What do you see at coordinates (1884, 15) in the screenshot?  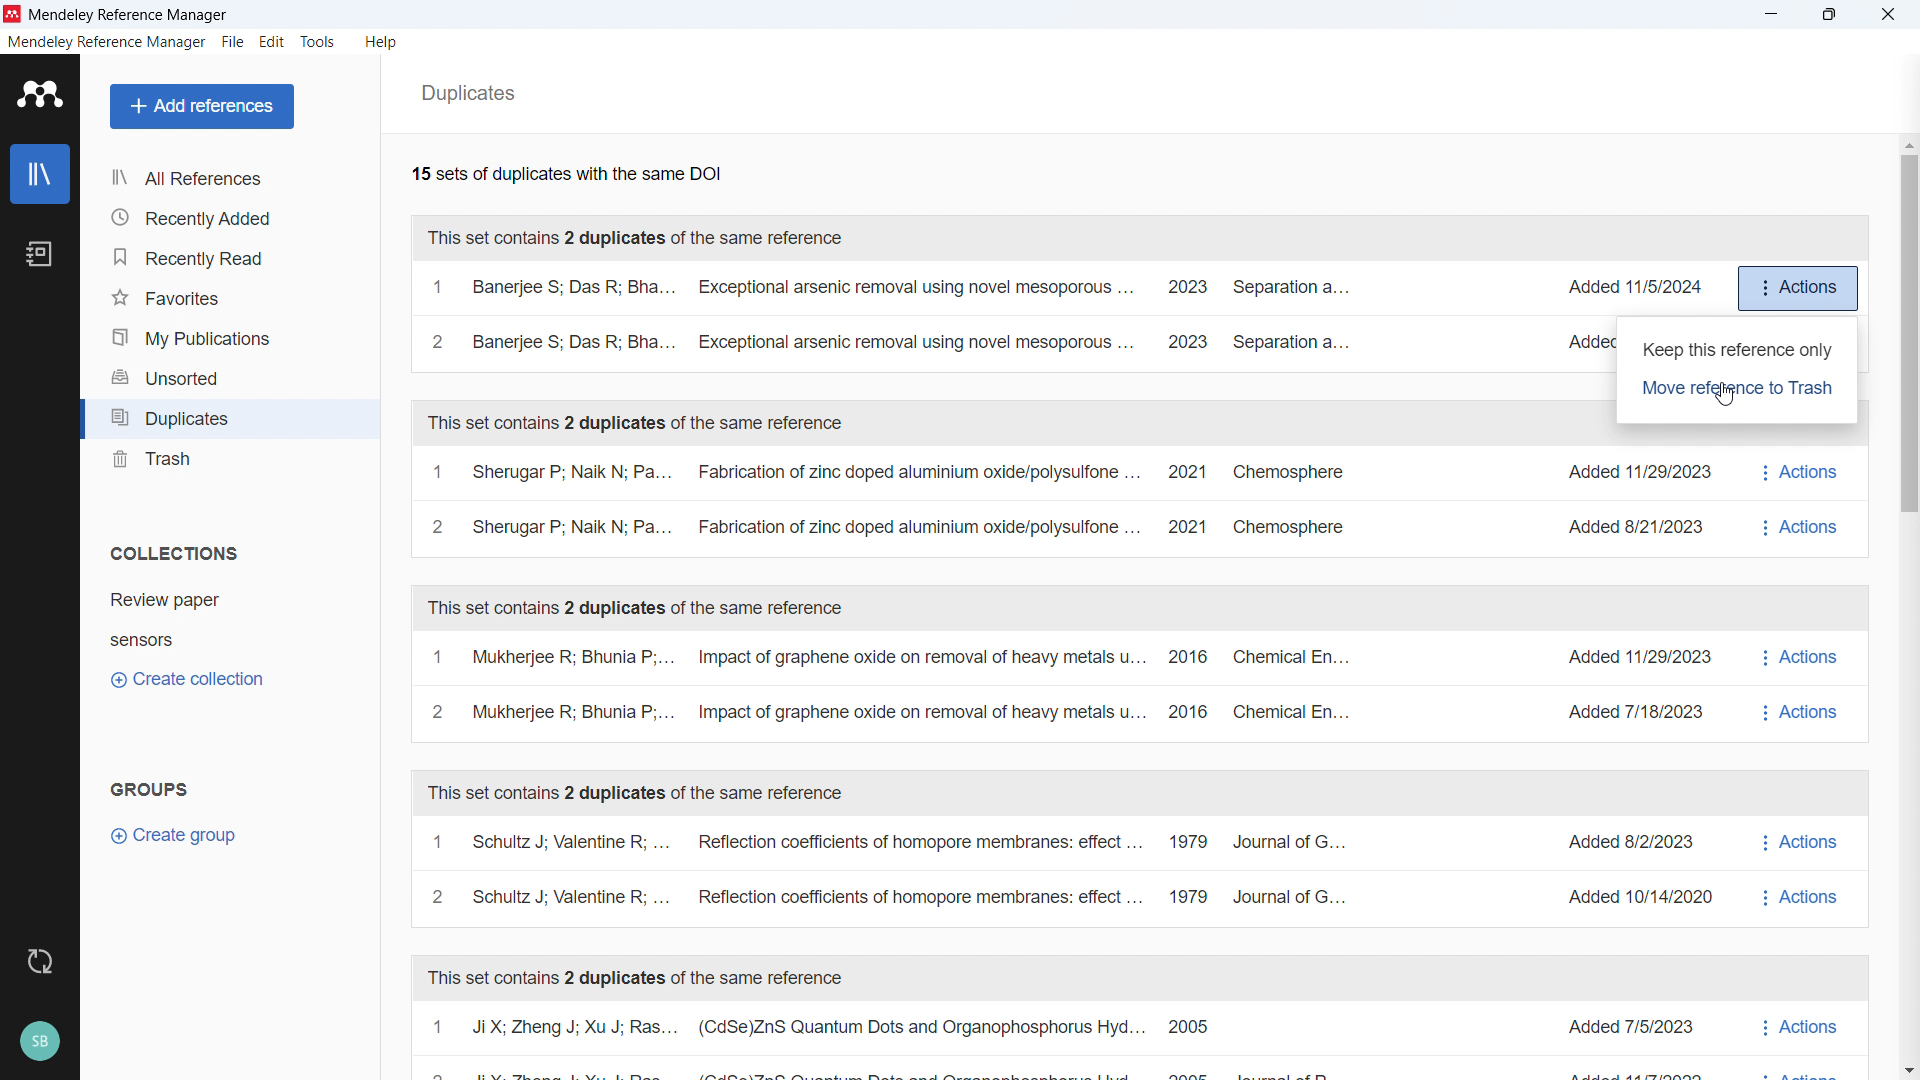 I see `close ` at bounding box center [1884, 15].